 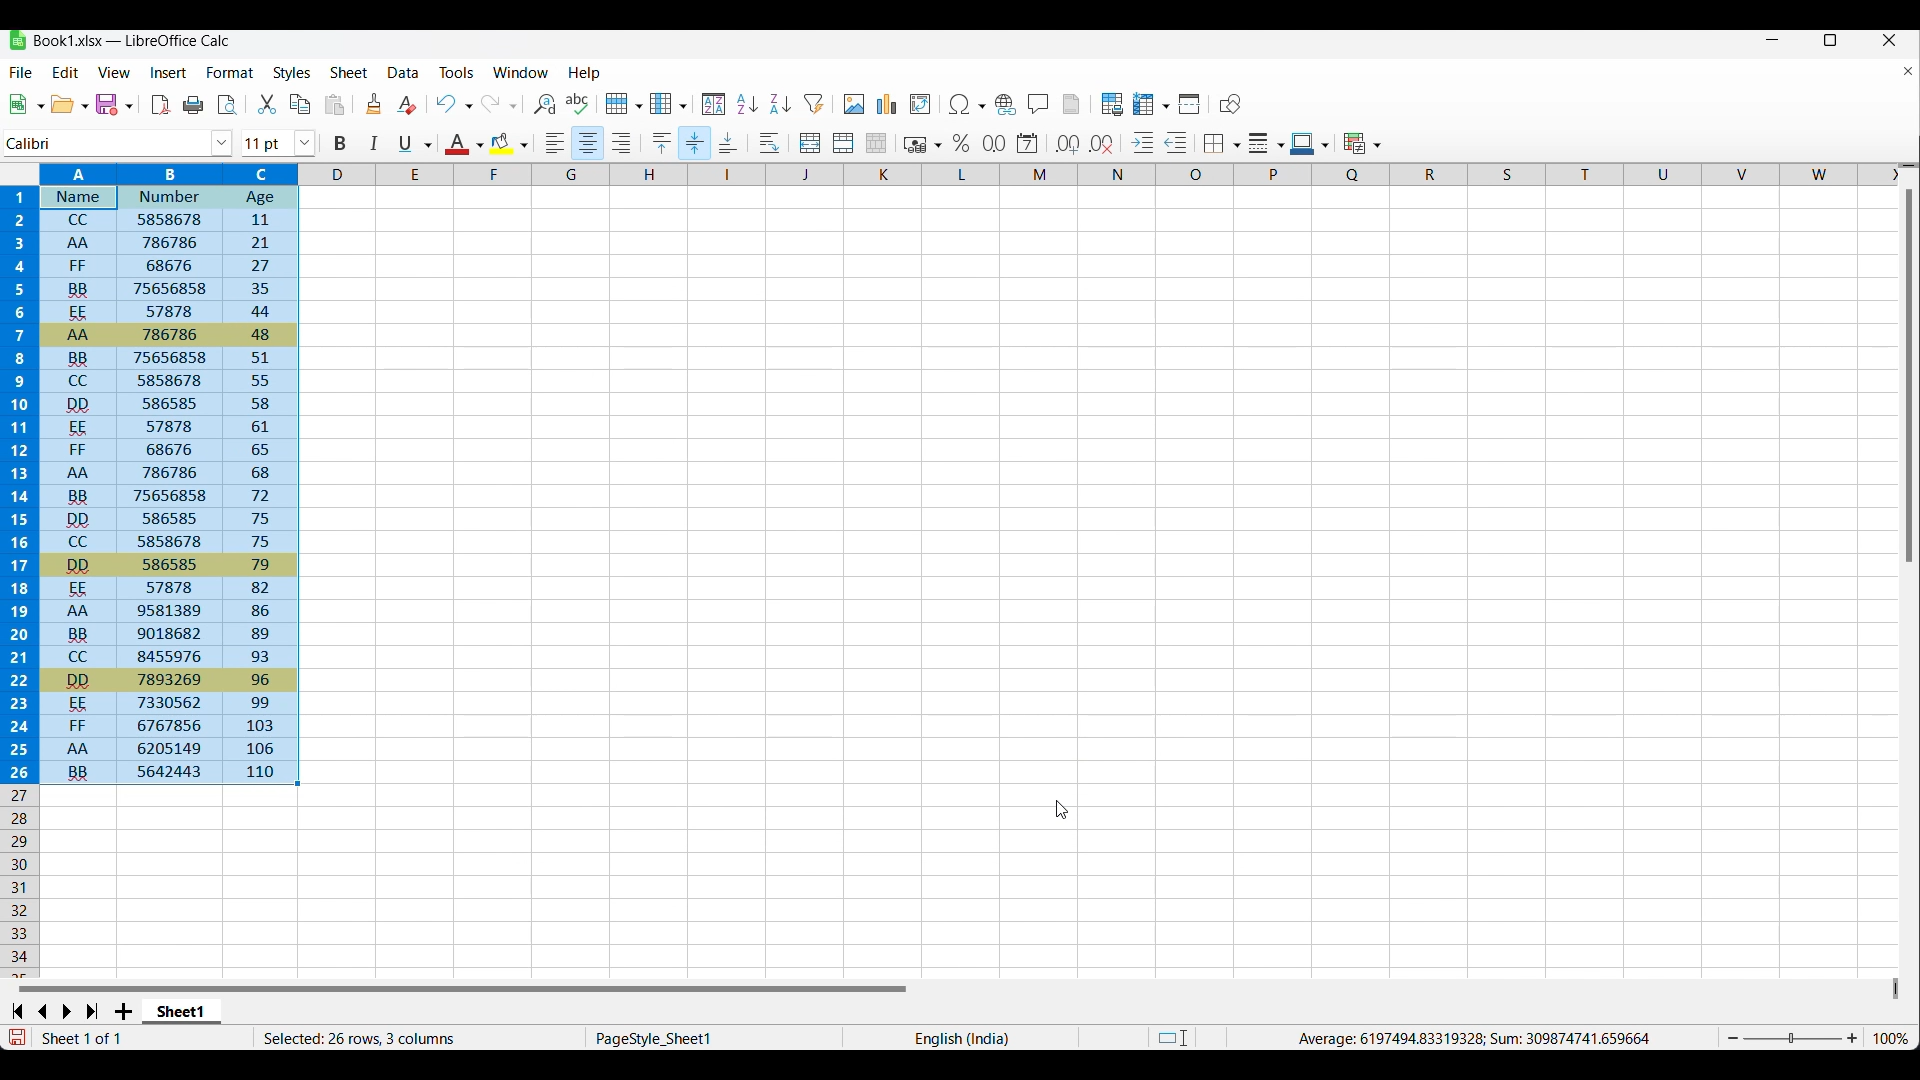 What do you see at coordinates (463, 988) in the screenshot?
I see `Horizontal slide bar` at bounding box center [463, 988].